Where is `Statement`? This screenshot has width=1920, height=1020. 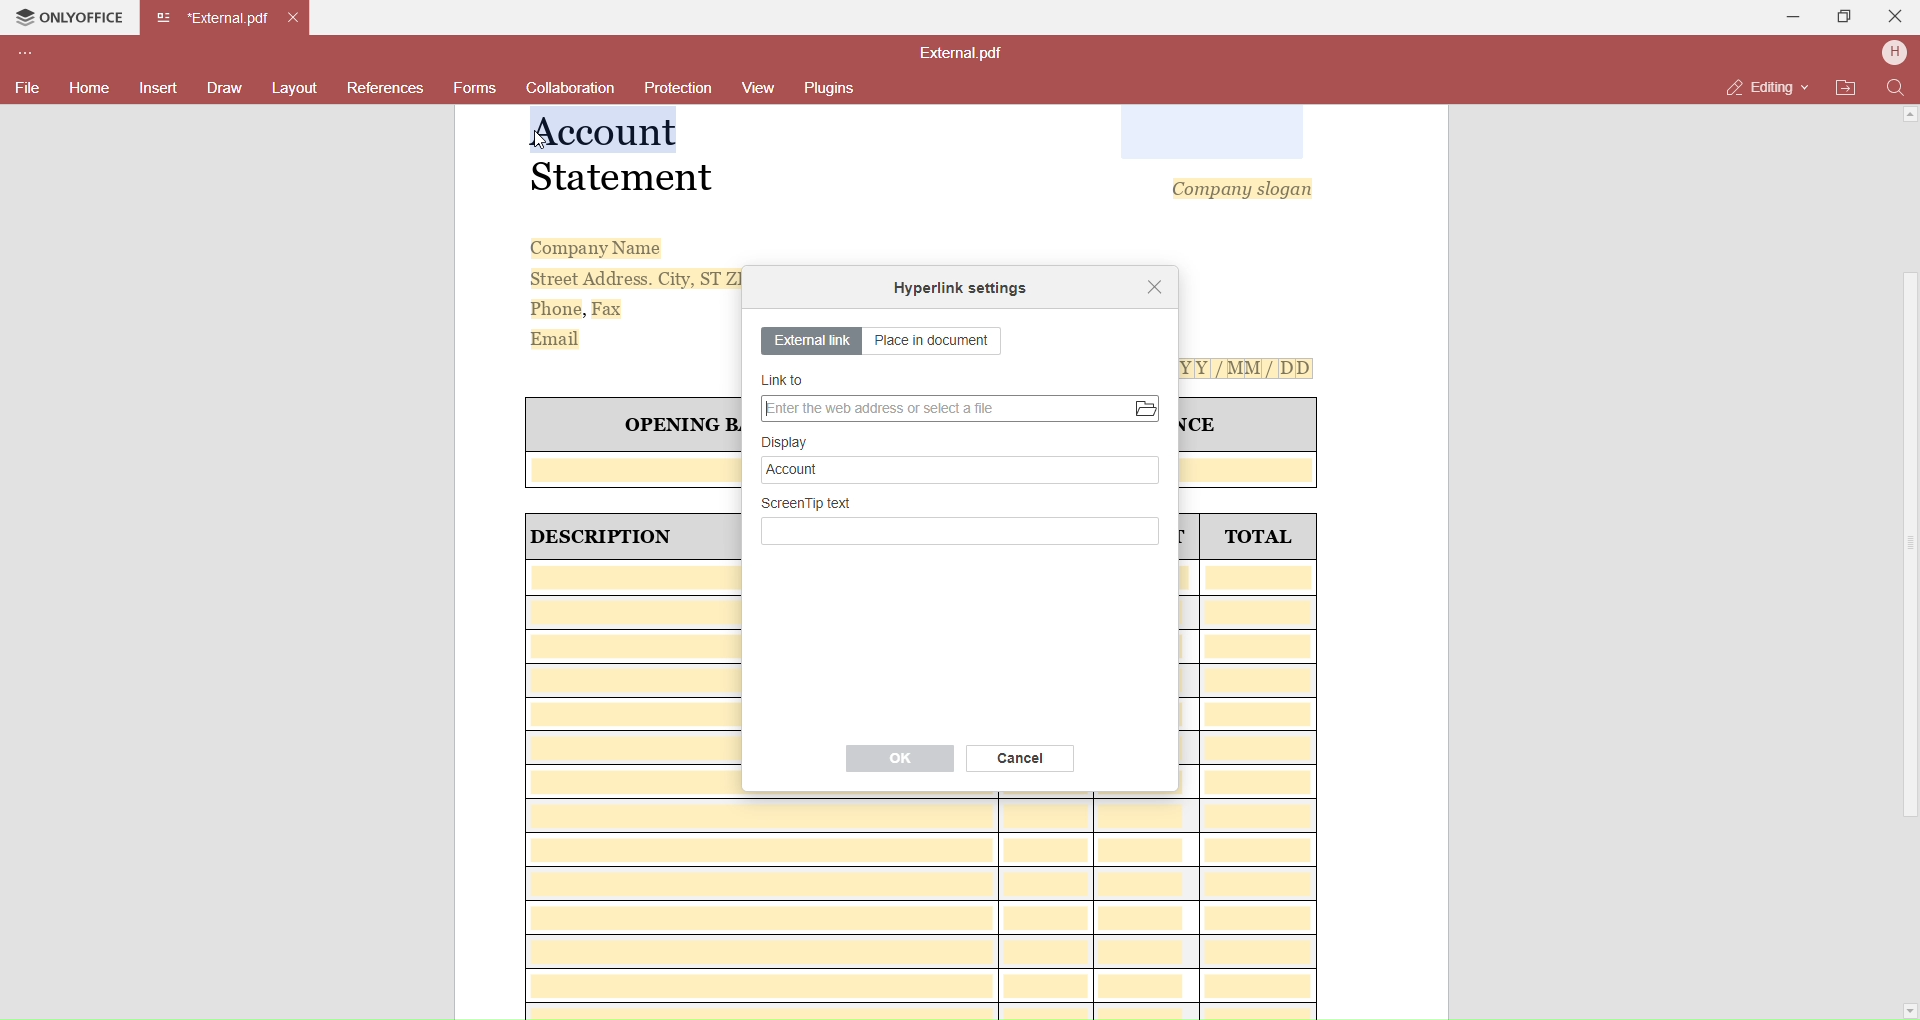
Statement is located at coordinates (623, 180).